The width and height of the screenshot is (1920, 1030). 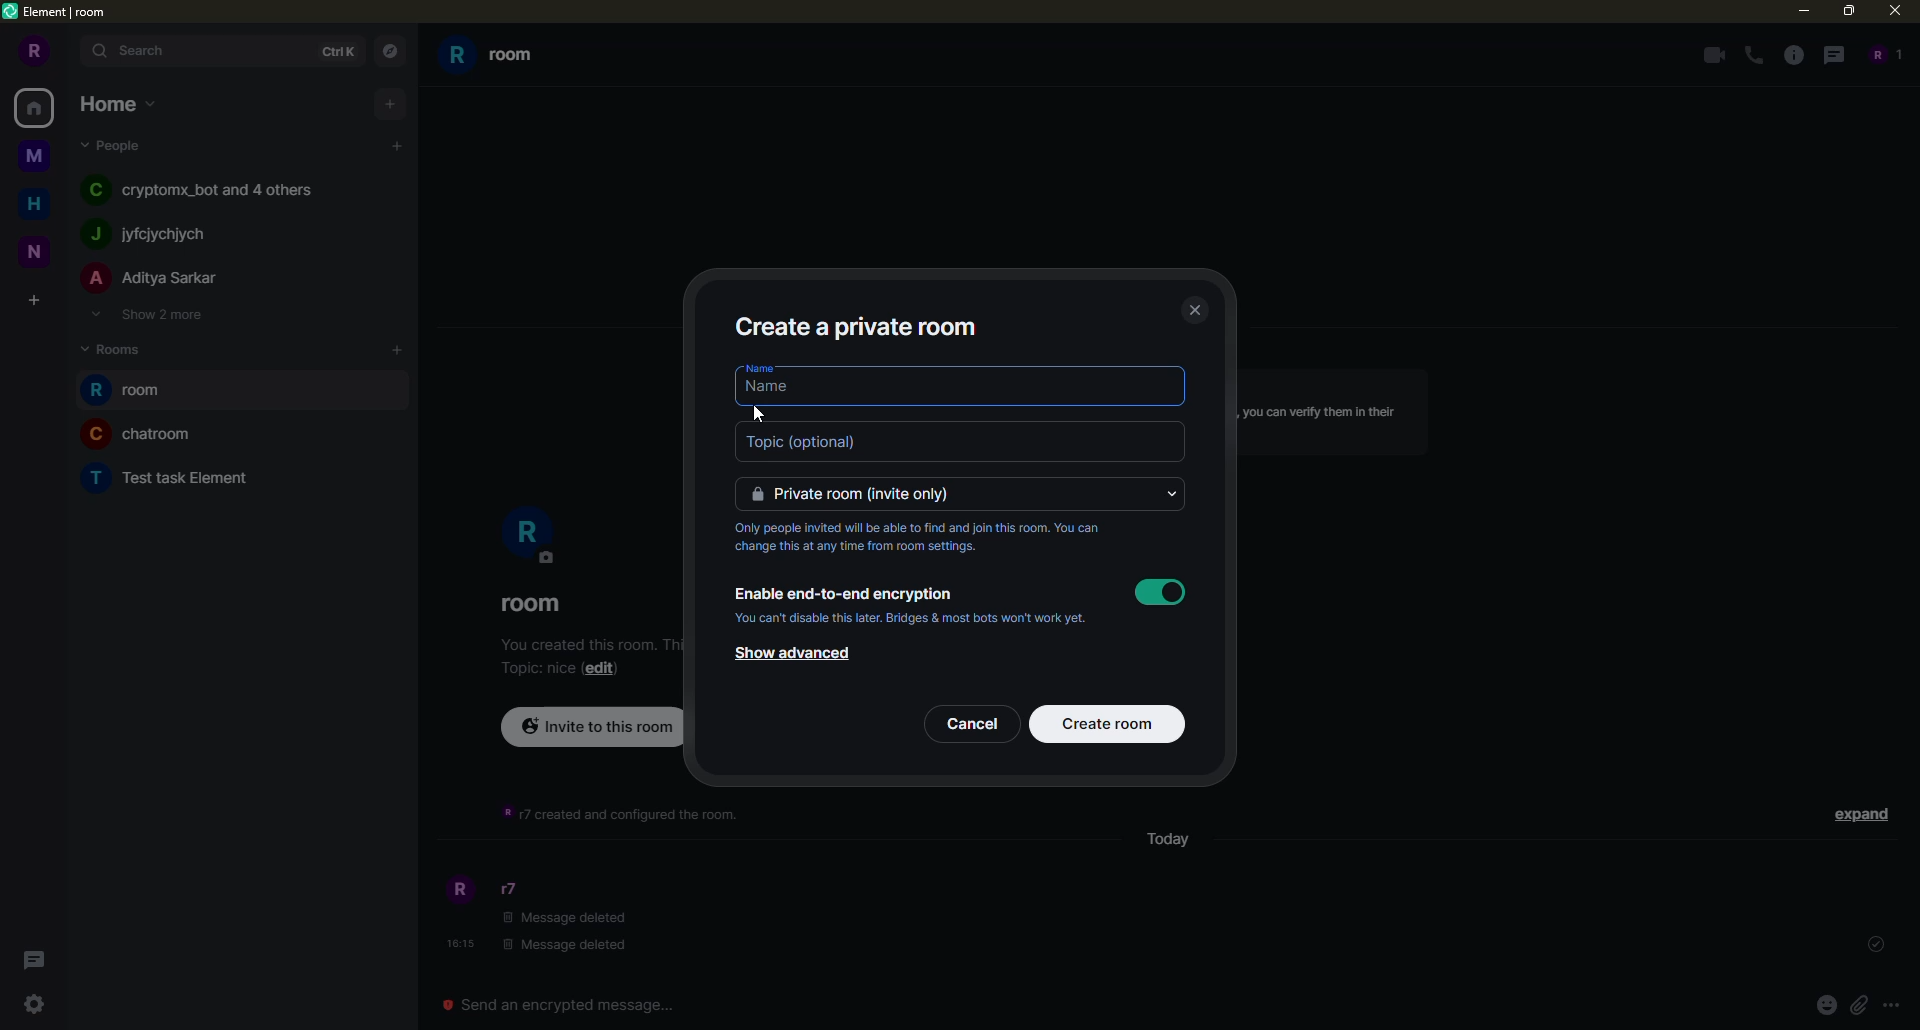 I want to click on cursor, so click(x=757, y=415).